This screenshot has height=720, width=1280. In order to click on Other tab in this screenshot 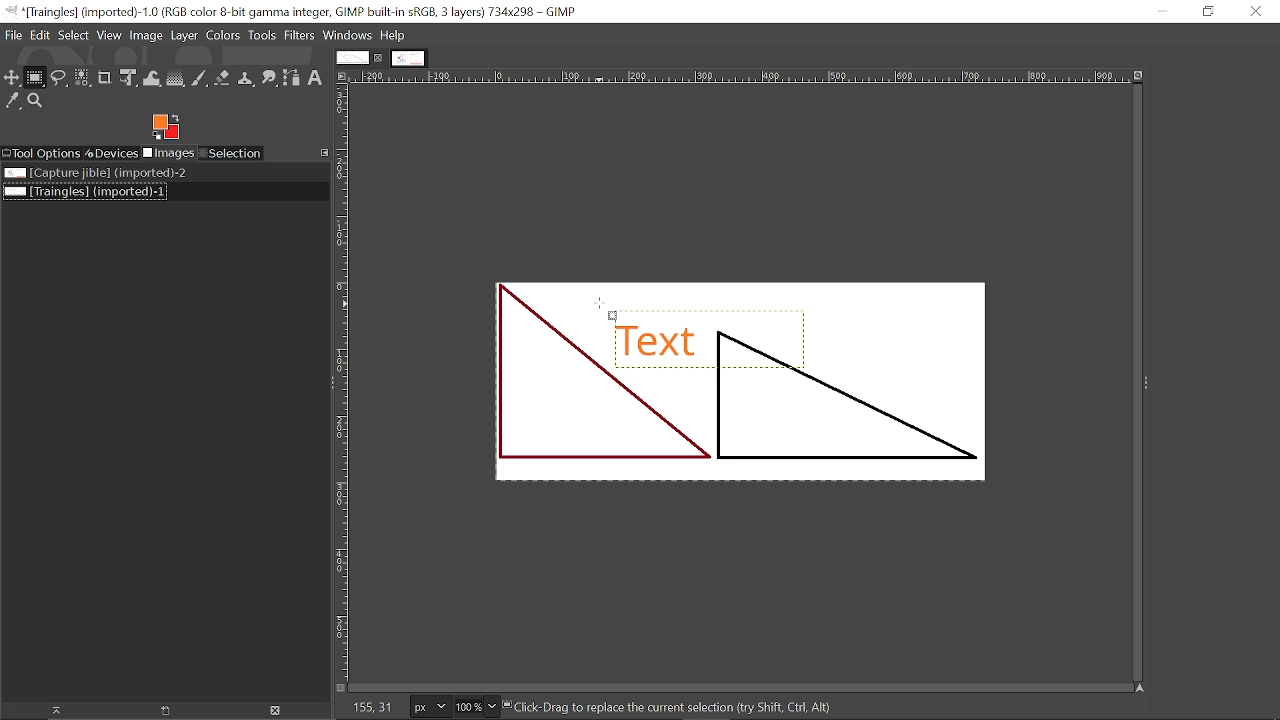, I will do `click(408, 58)`.